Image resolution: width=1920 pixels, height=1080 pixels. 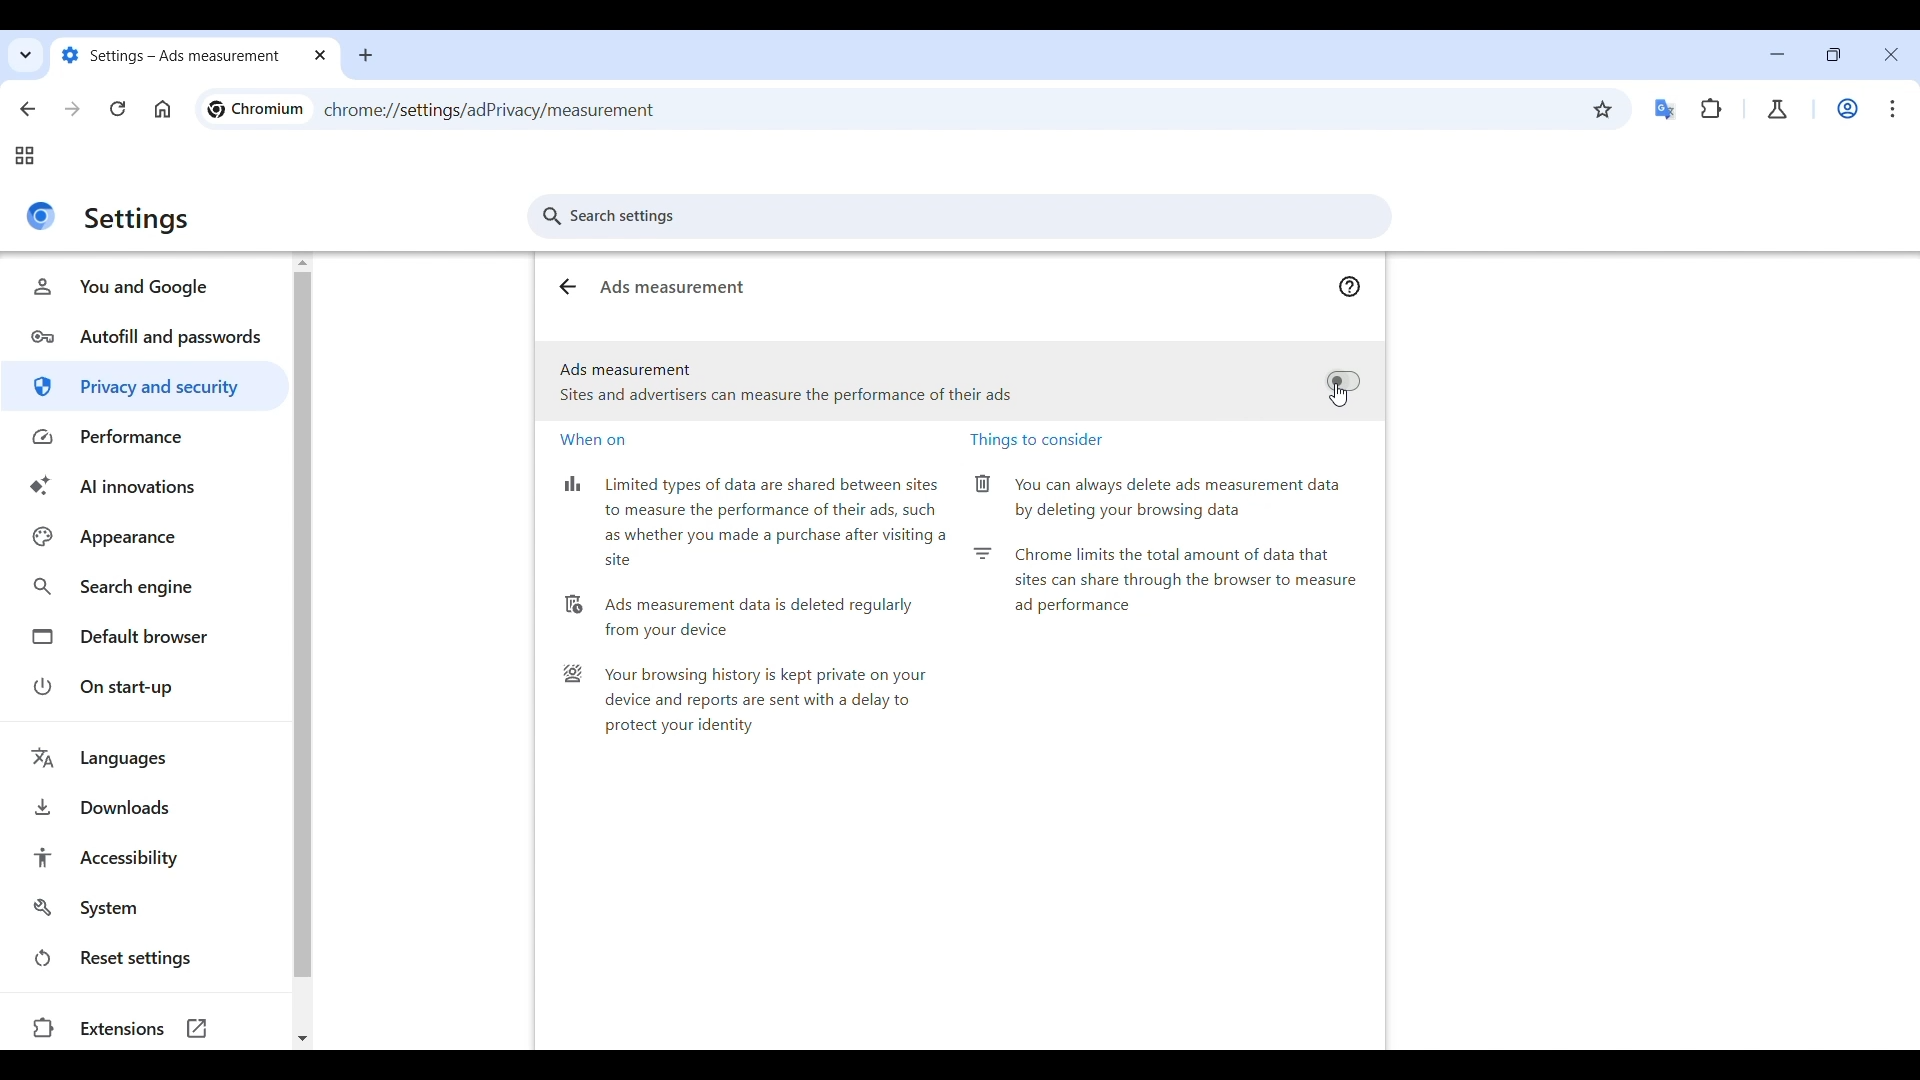 What do you see at coordinates (72, 109) in the screenshot?
I see `Go forward` at bounding box center [72, 109].